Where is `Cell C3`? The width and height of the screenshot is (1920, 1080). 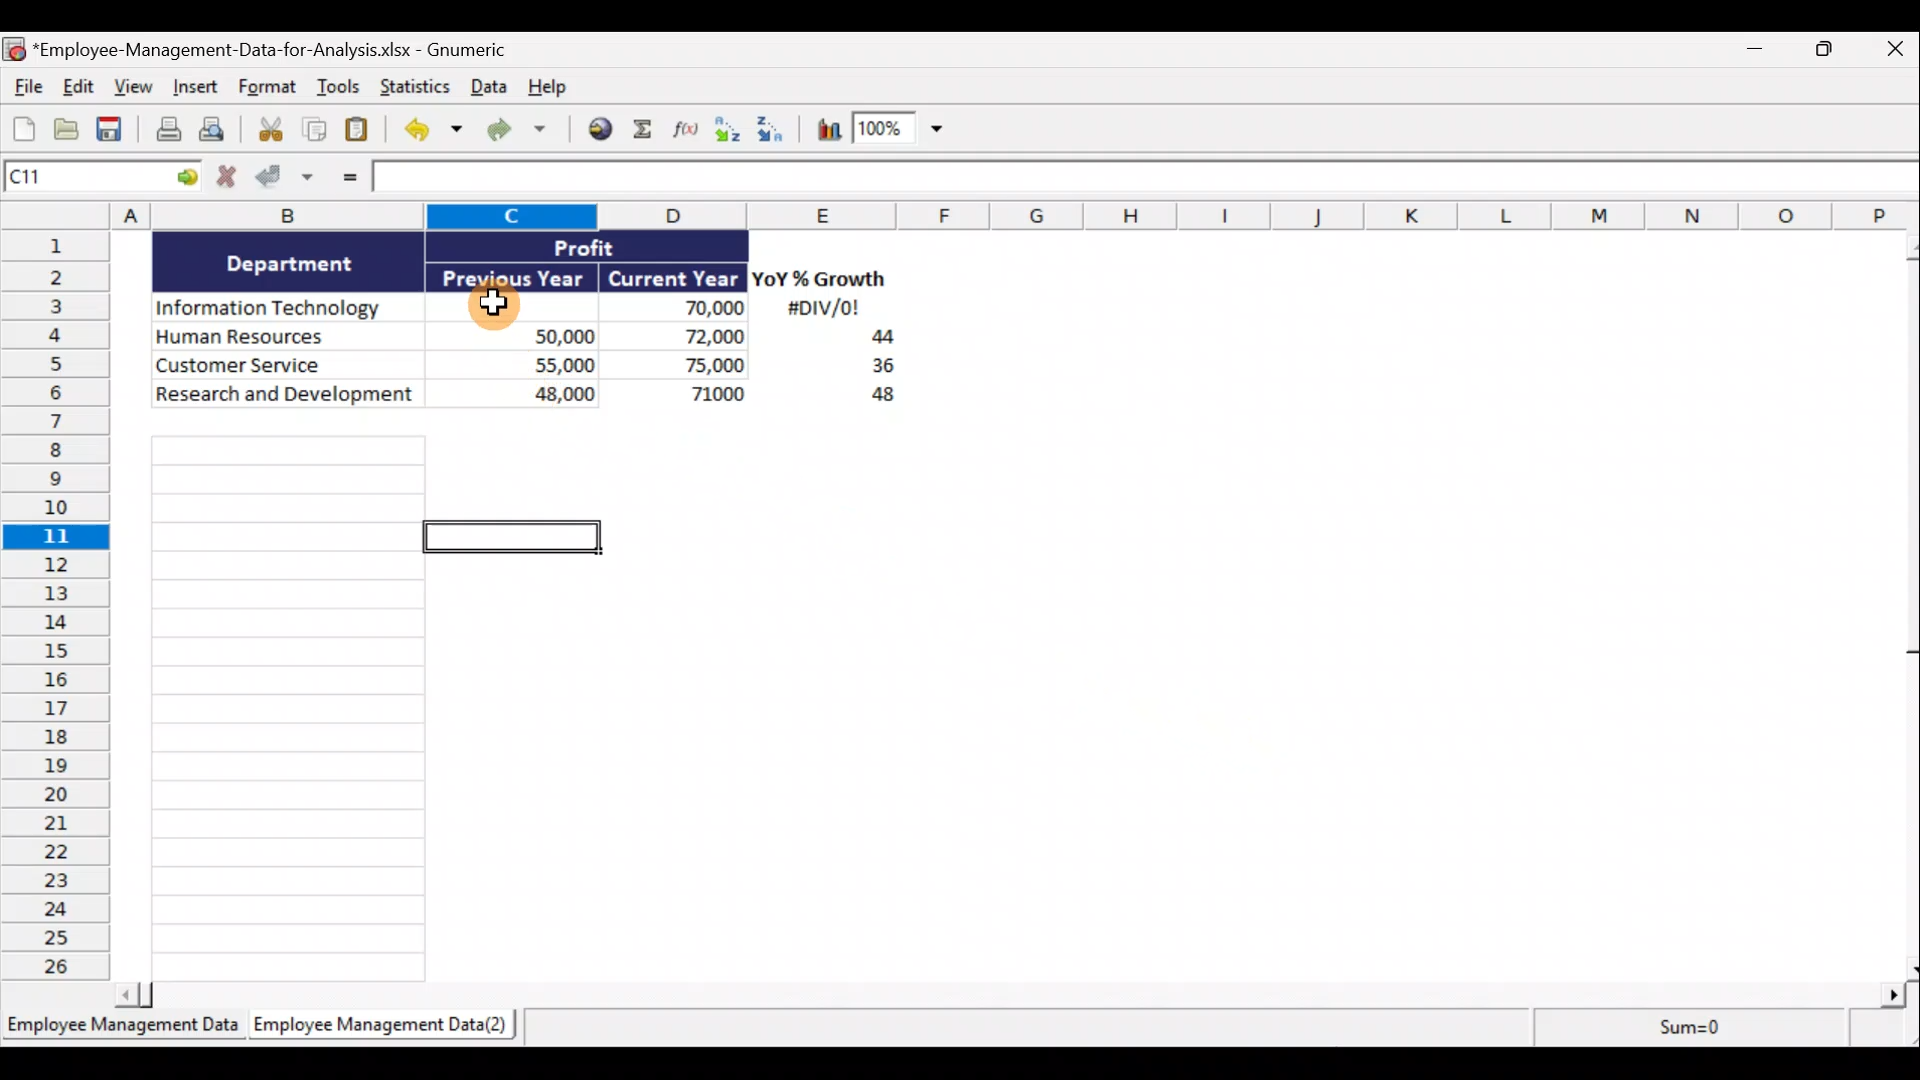 Cell C3 is located at coordinates (506, 305).